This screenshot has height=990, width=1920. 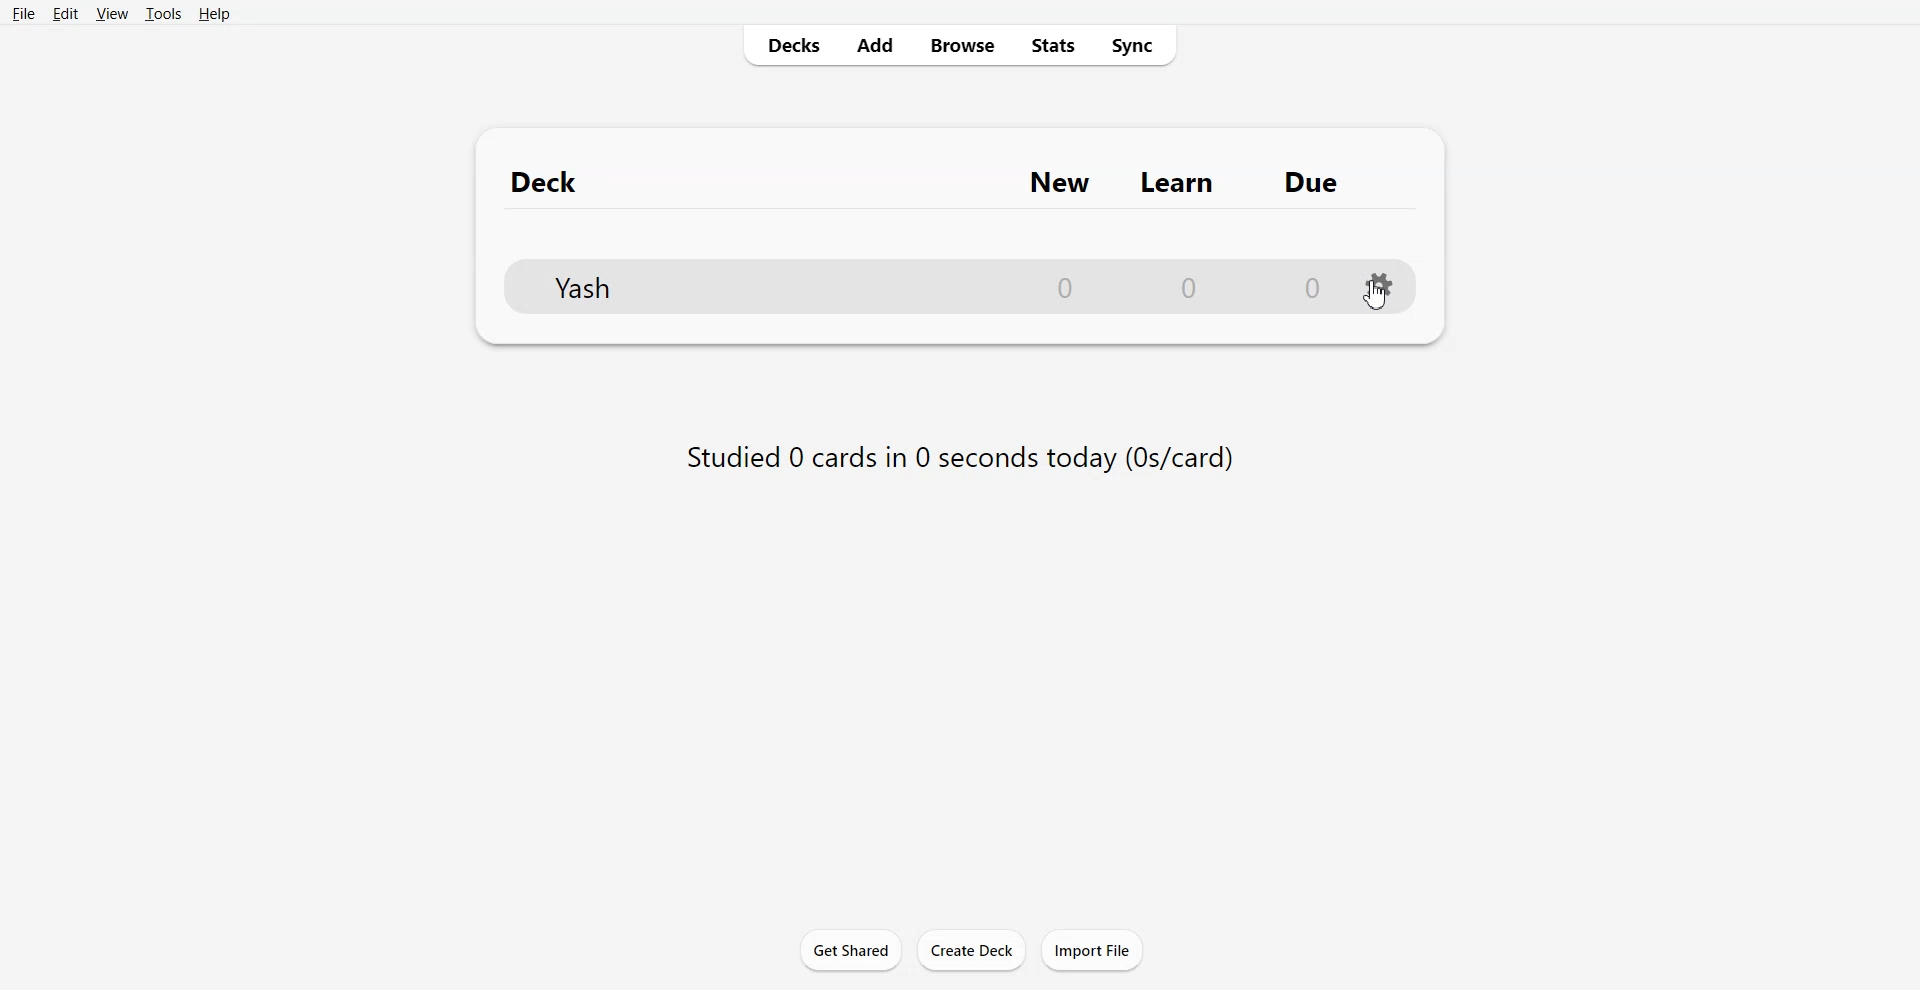 I want to click on Edit, so click(x=63, y=14).